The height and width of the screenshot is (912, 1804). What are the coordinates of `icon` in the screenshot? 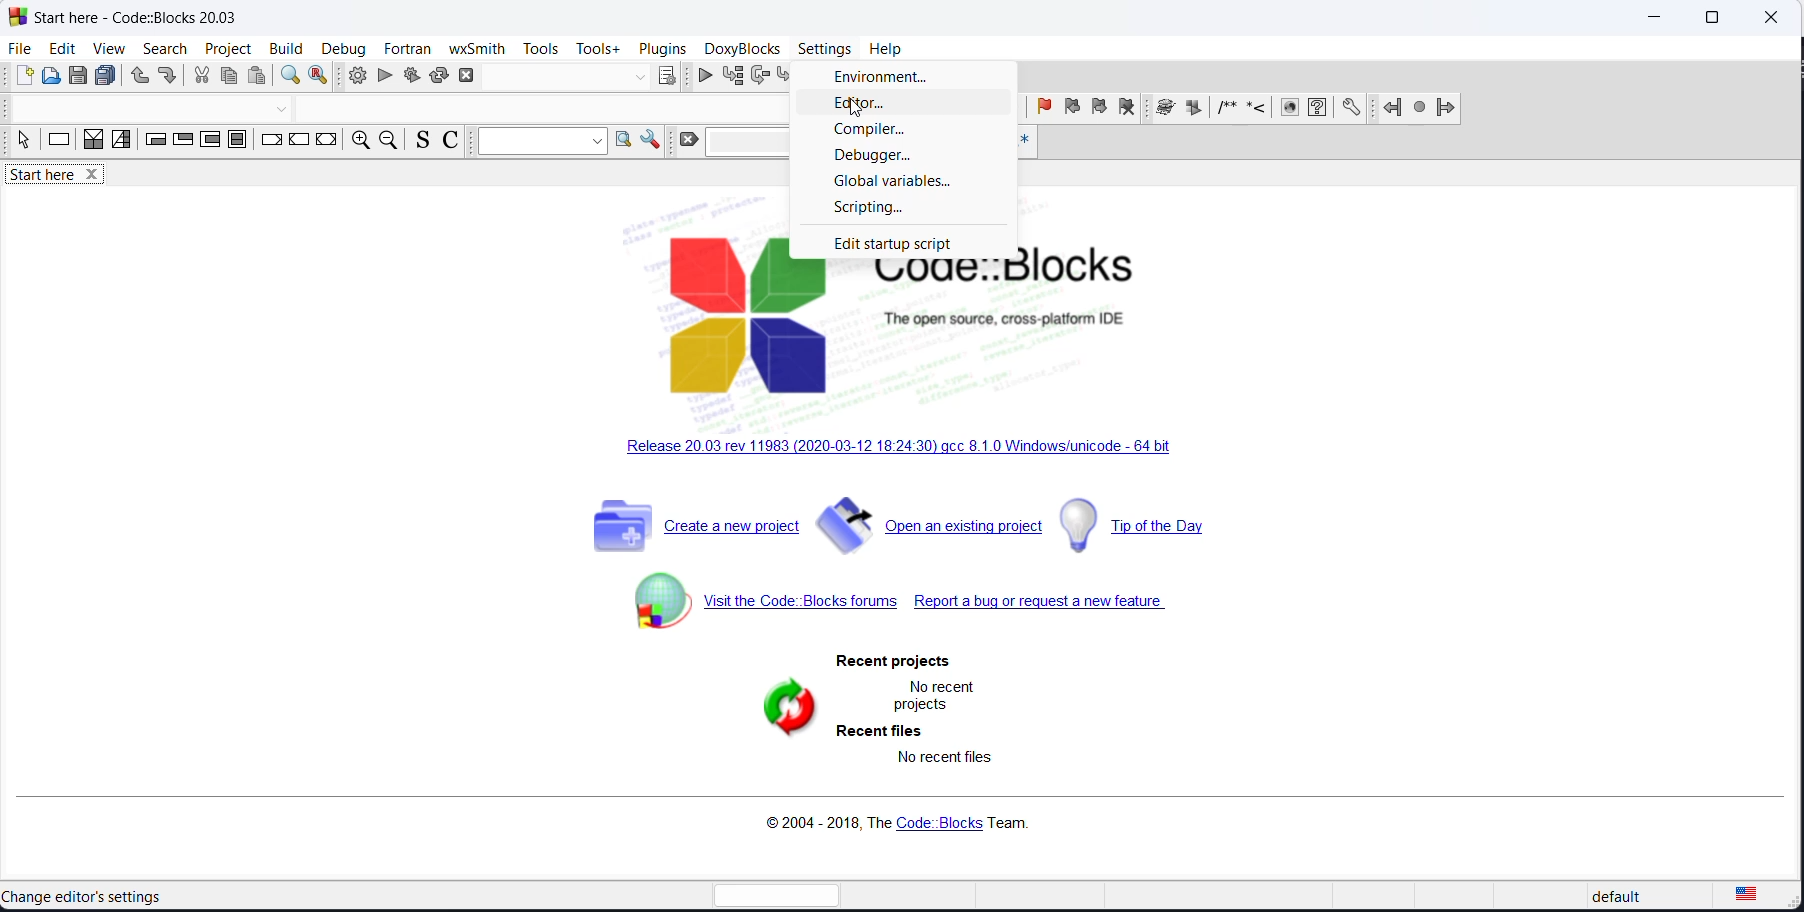 It's located at (1195, 109).